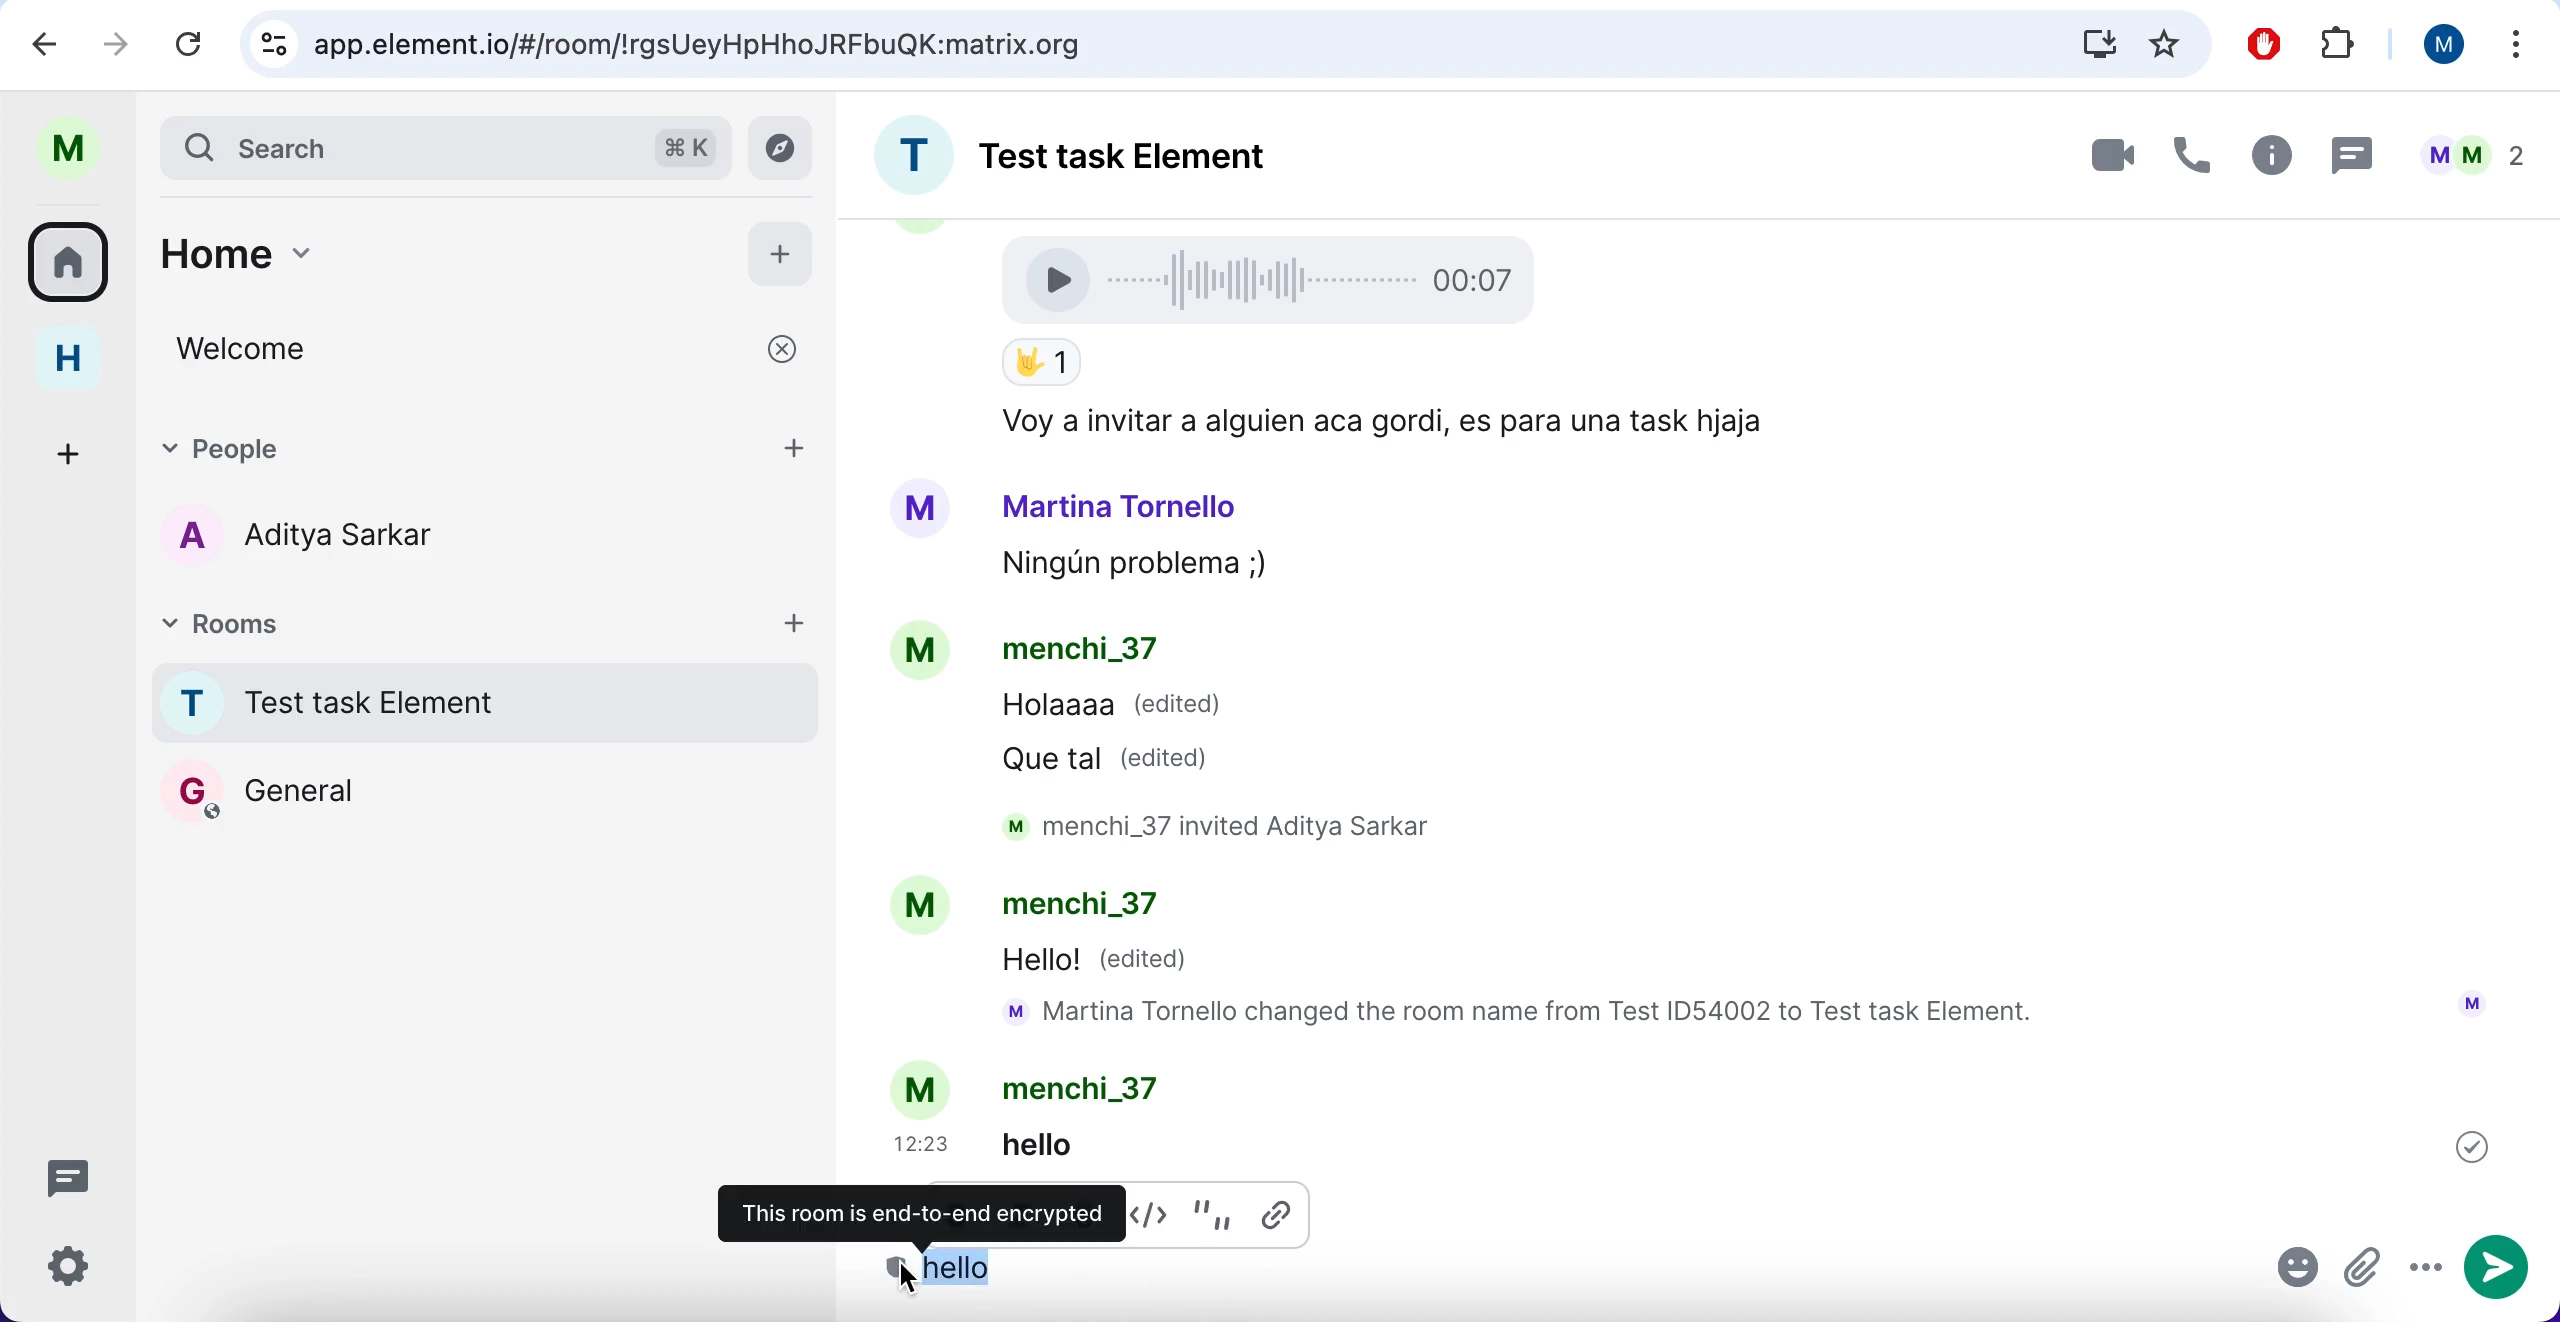  I want to click on ad block, so click(2275, 45).